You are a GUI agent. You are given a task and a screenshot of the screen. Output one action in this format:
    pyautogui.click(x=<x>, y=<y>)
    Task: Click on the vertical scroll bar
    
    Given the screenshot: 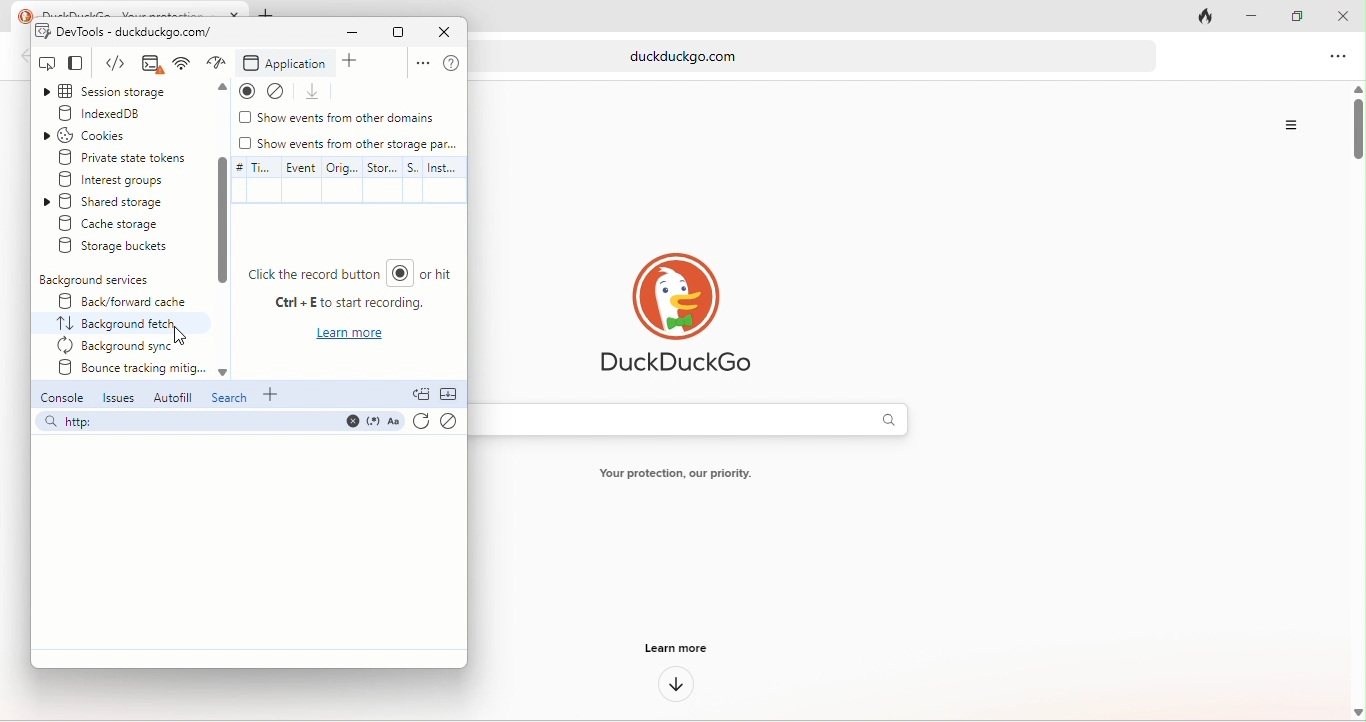 What is the action you would take?
    pyautogui.click(x=1356, y=133)
    